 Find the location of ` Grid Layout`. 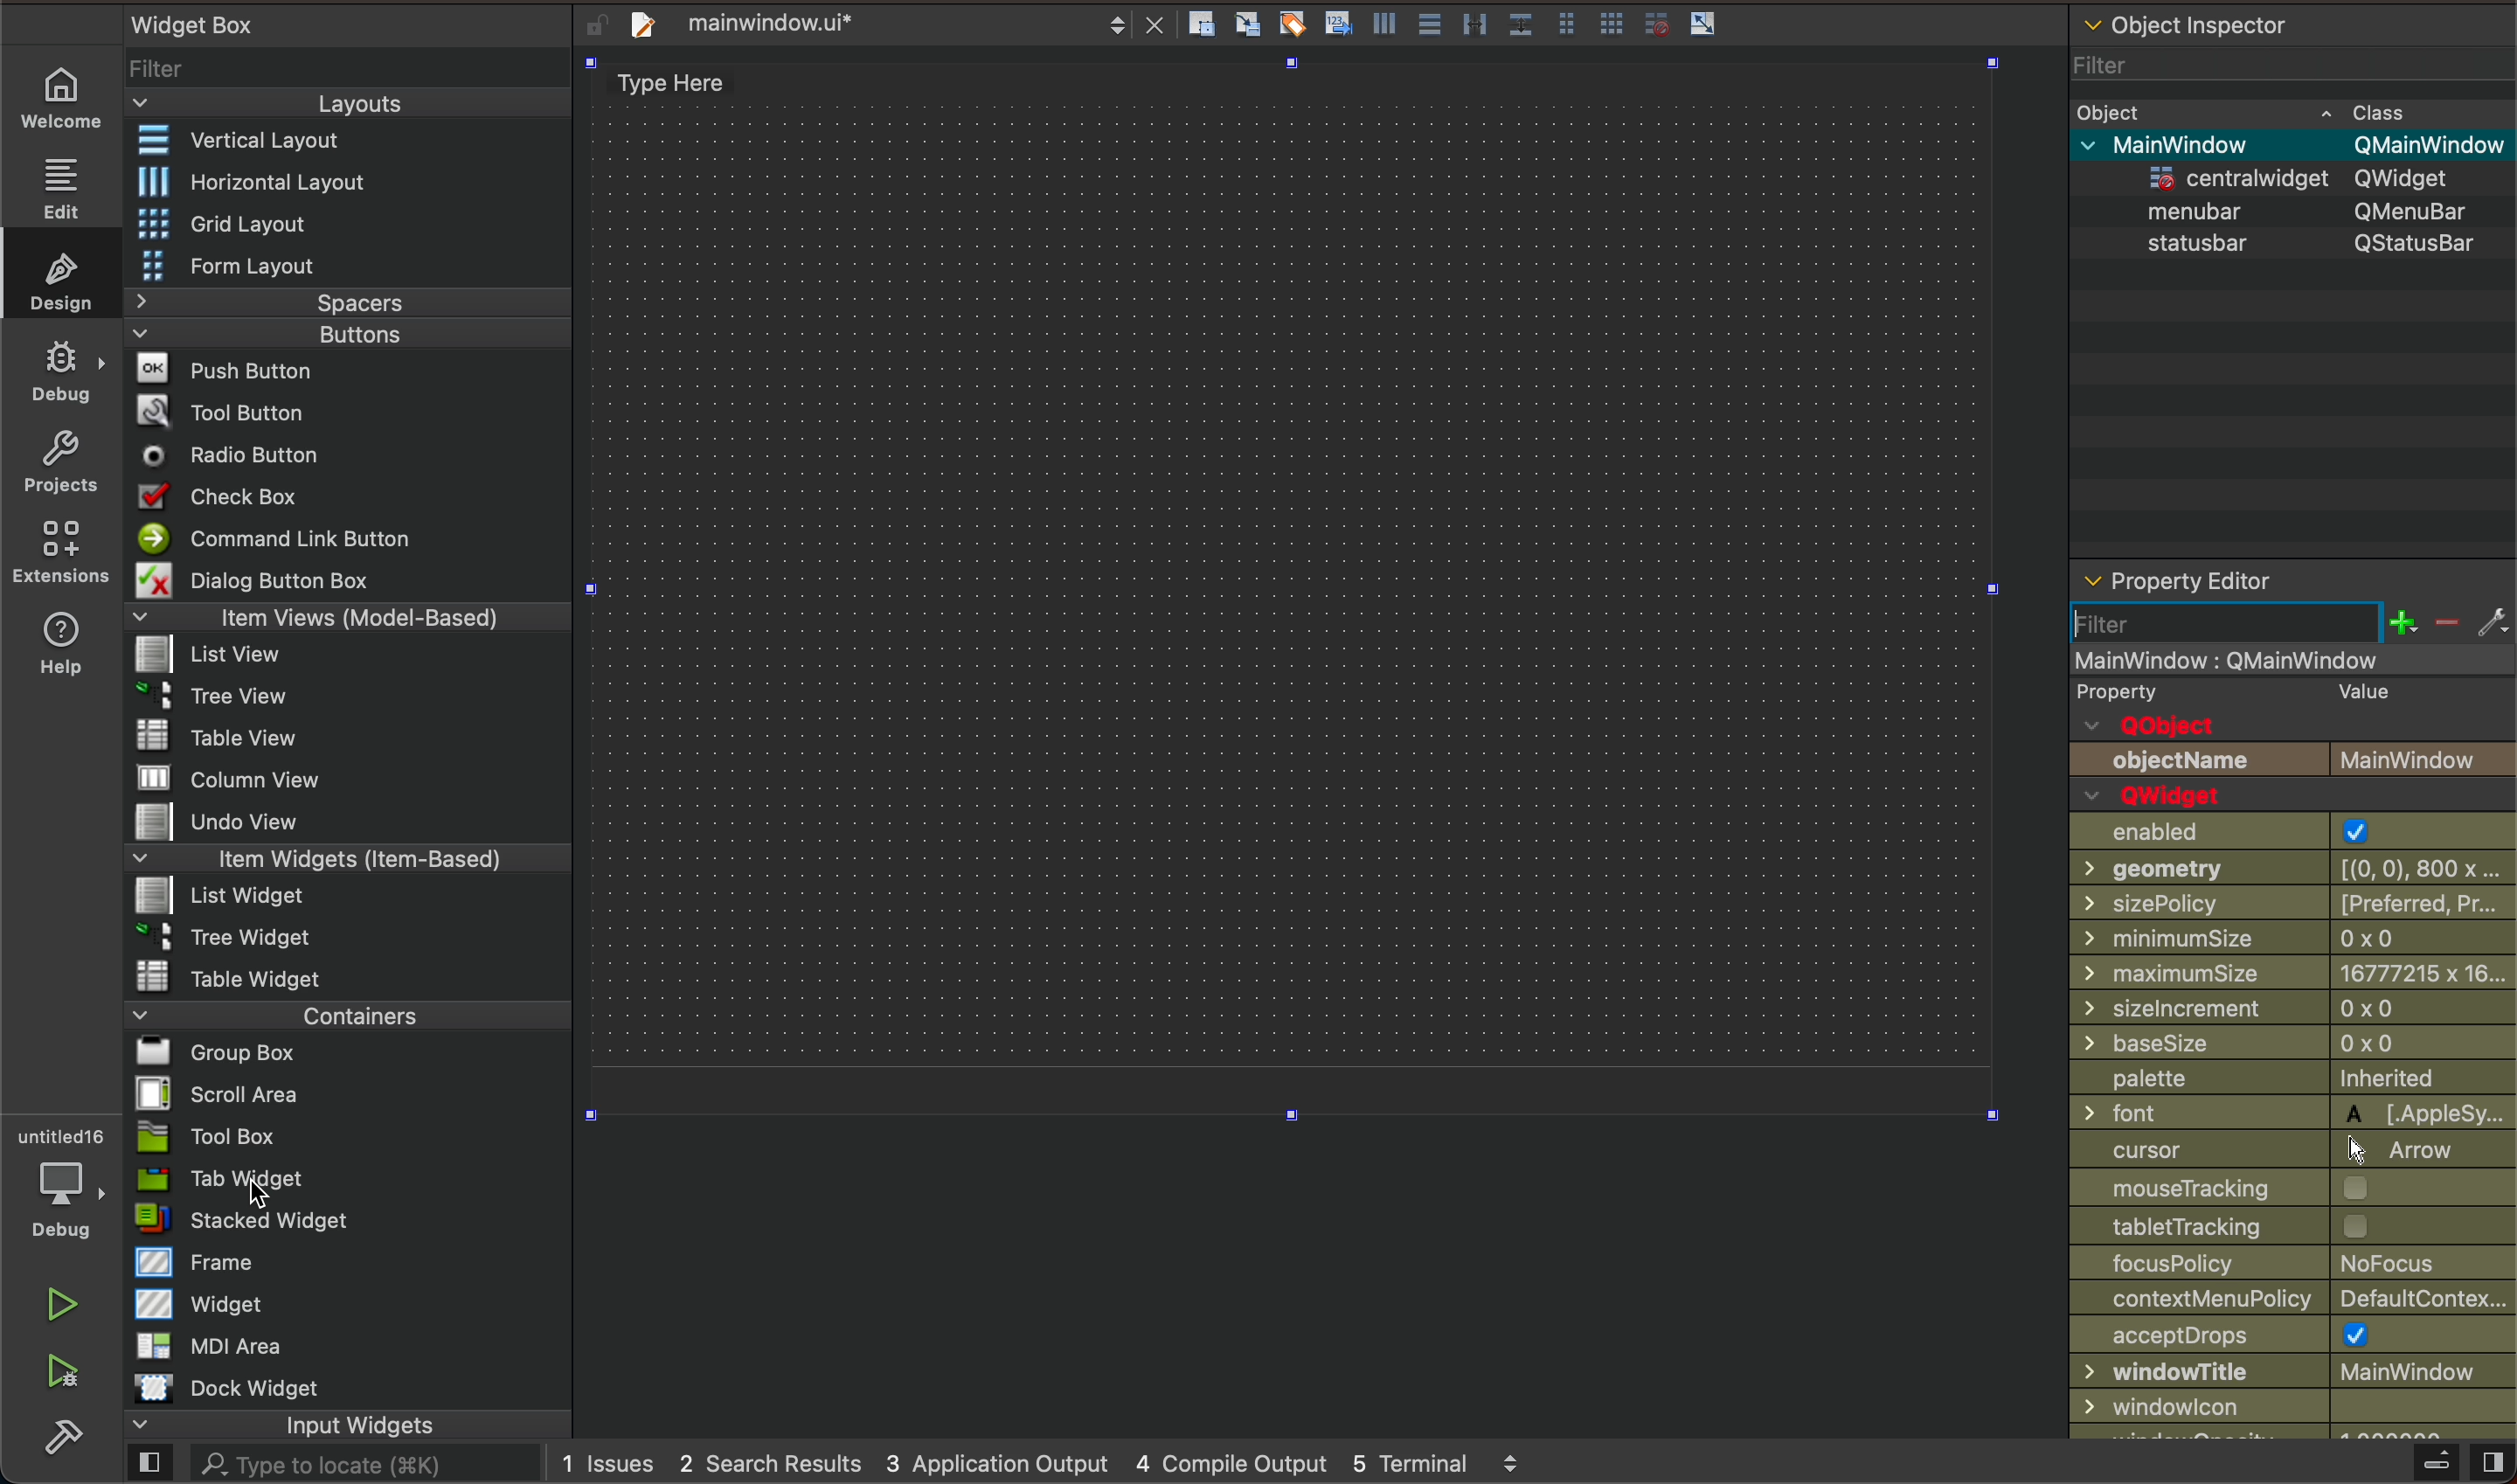

 Grid Layout is located at coordinates (212, 223).